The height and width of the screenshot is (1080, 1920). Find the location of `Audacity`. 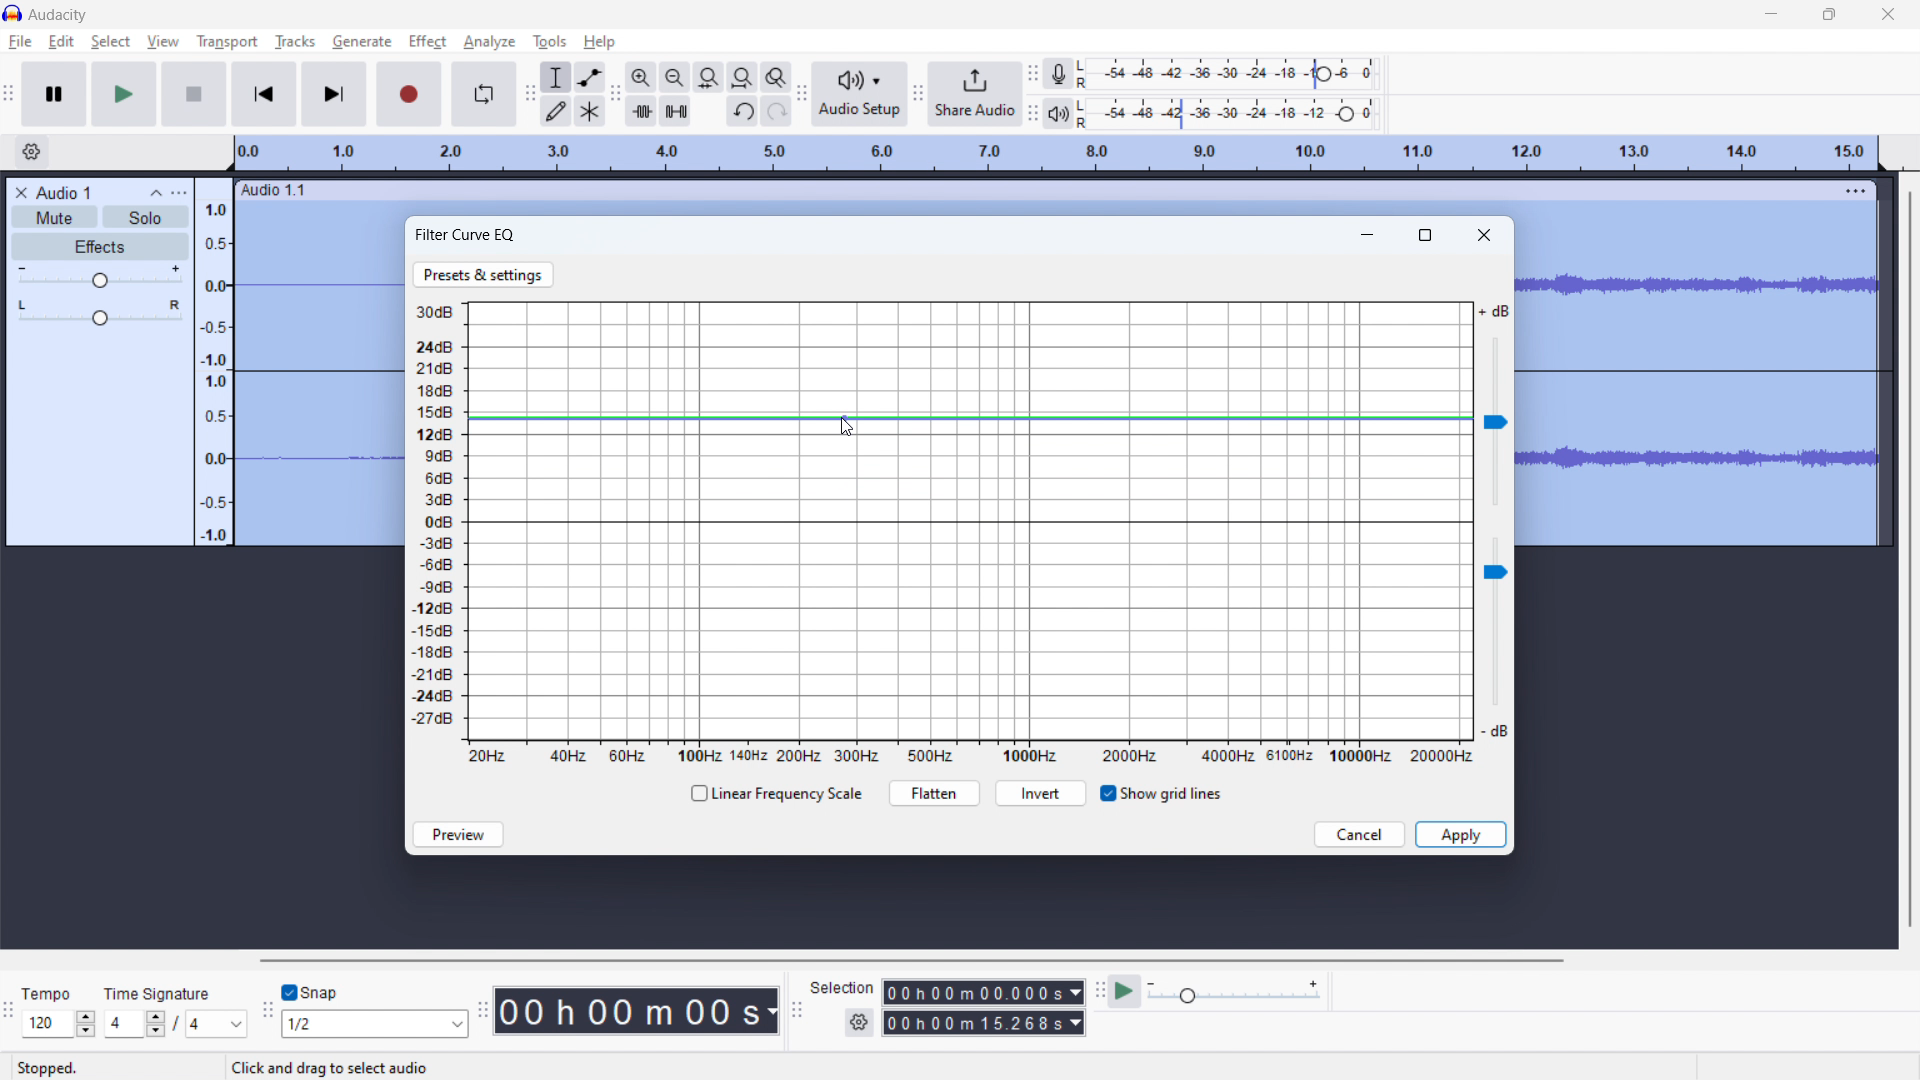

Audacity is located at coordinates (59, 15).